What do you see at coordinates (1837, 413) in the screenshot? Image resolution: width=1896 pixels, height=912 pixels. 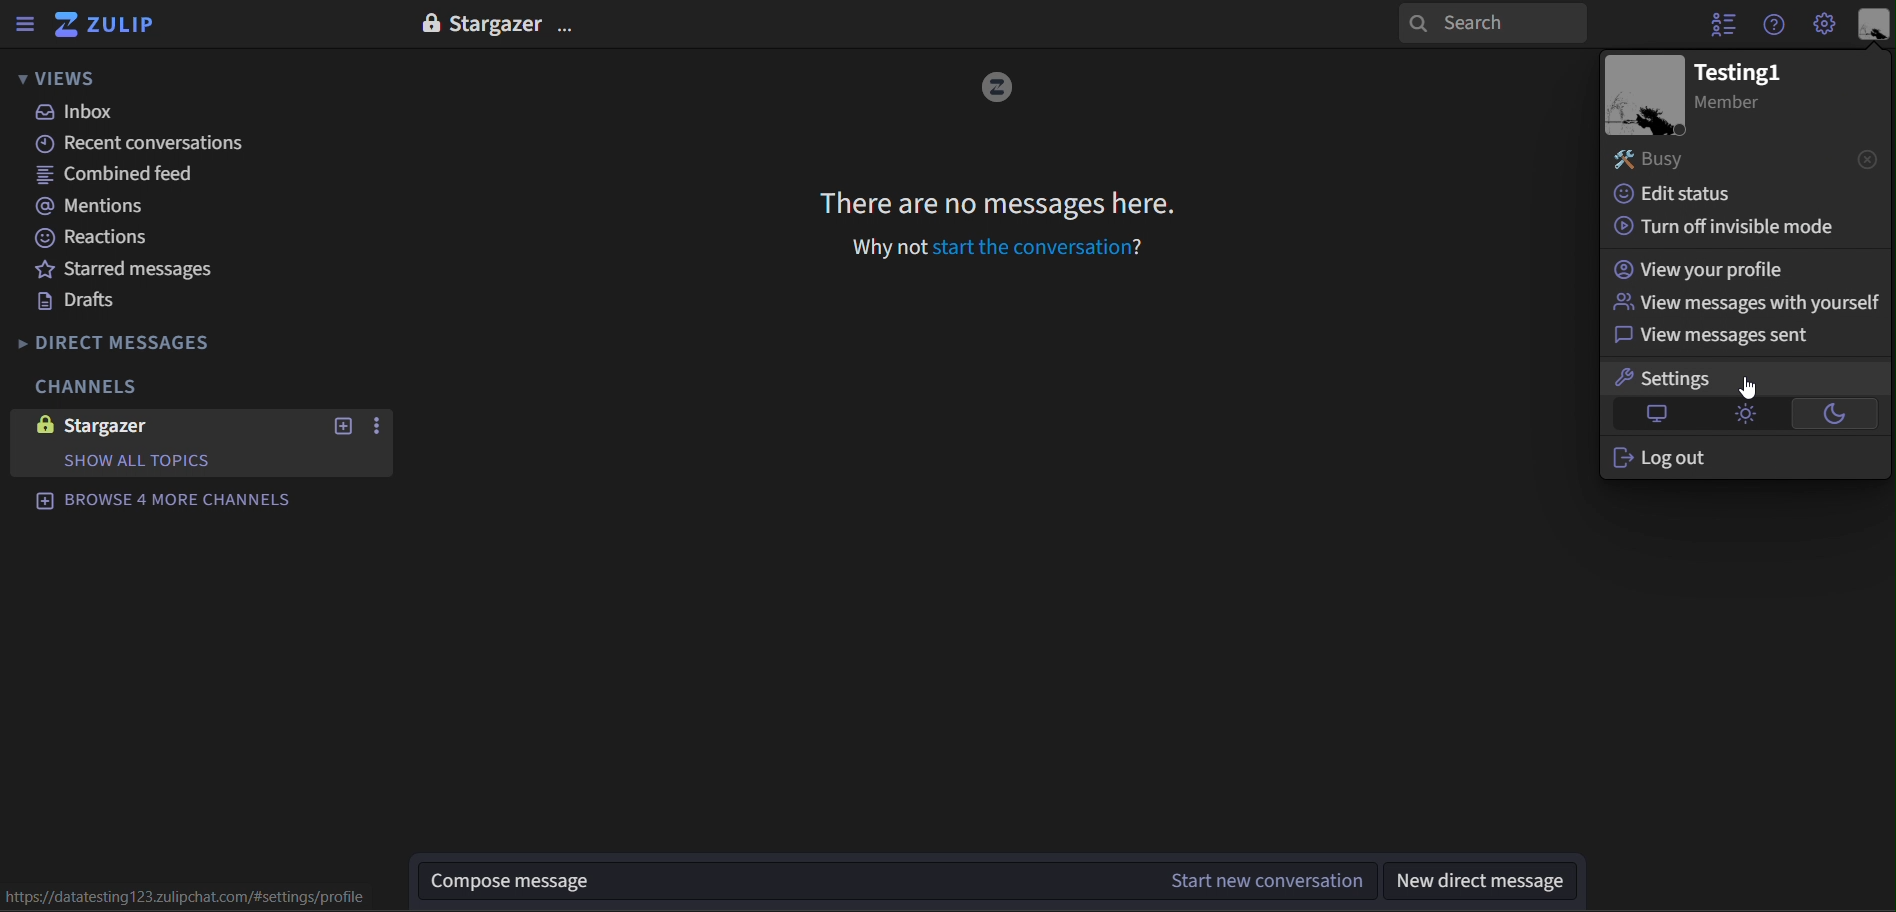 I see `dark theme` at bounding box center [1837, 413].